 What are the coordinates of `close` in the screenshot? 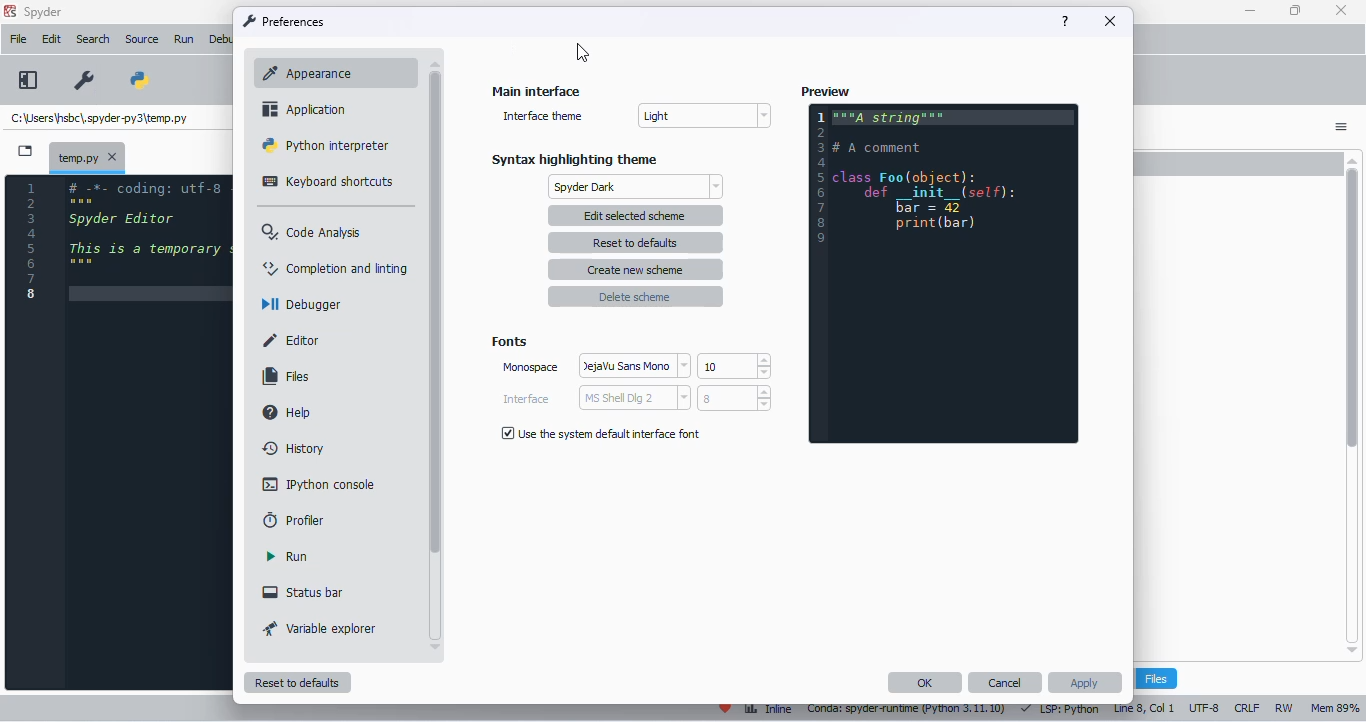 It's located at (1342, 10).